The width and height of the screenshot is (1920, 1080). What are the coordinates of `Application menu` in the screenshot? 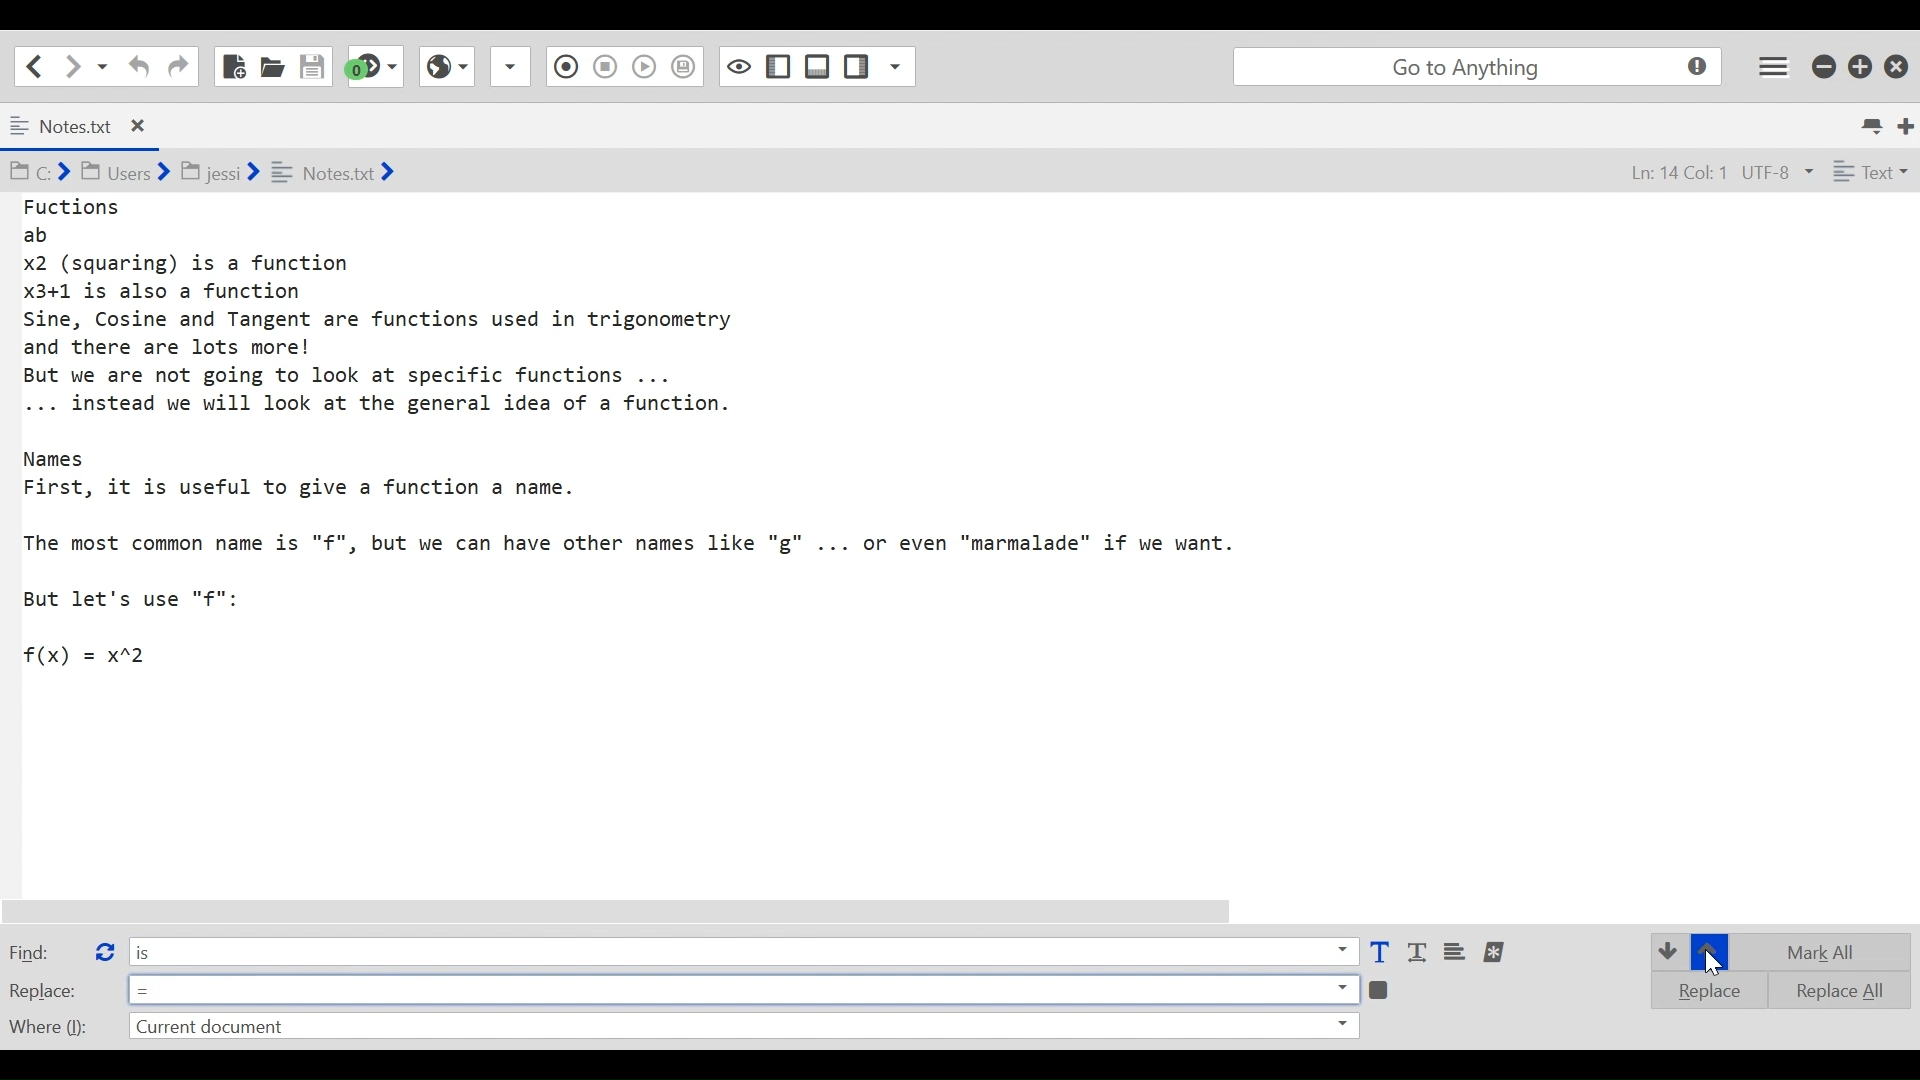 It's located at (1775, 65).